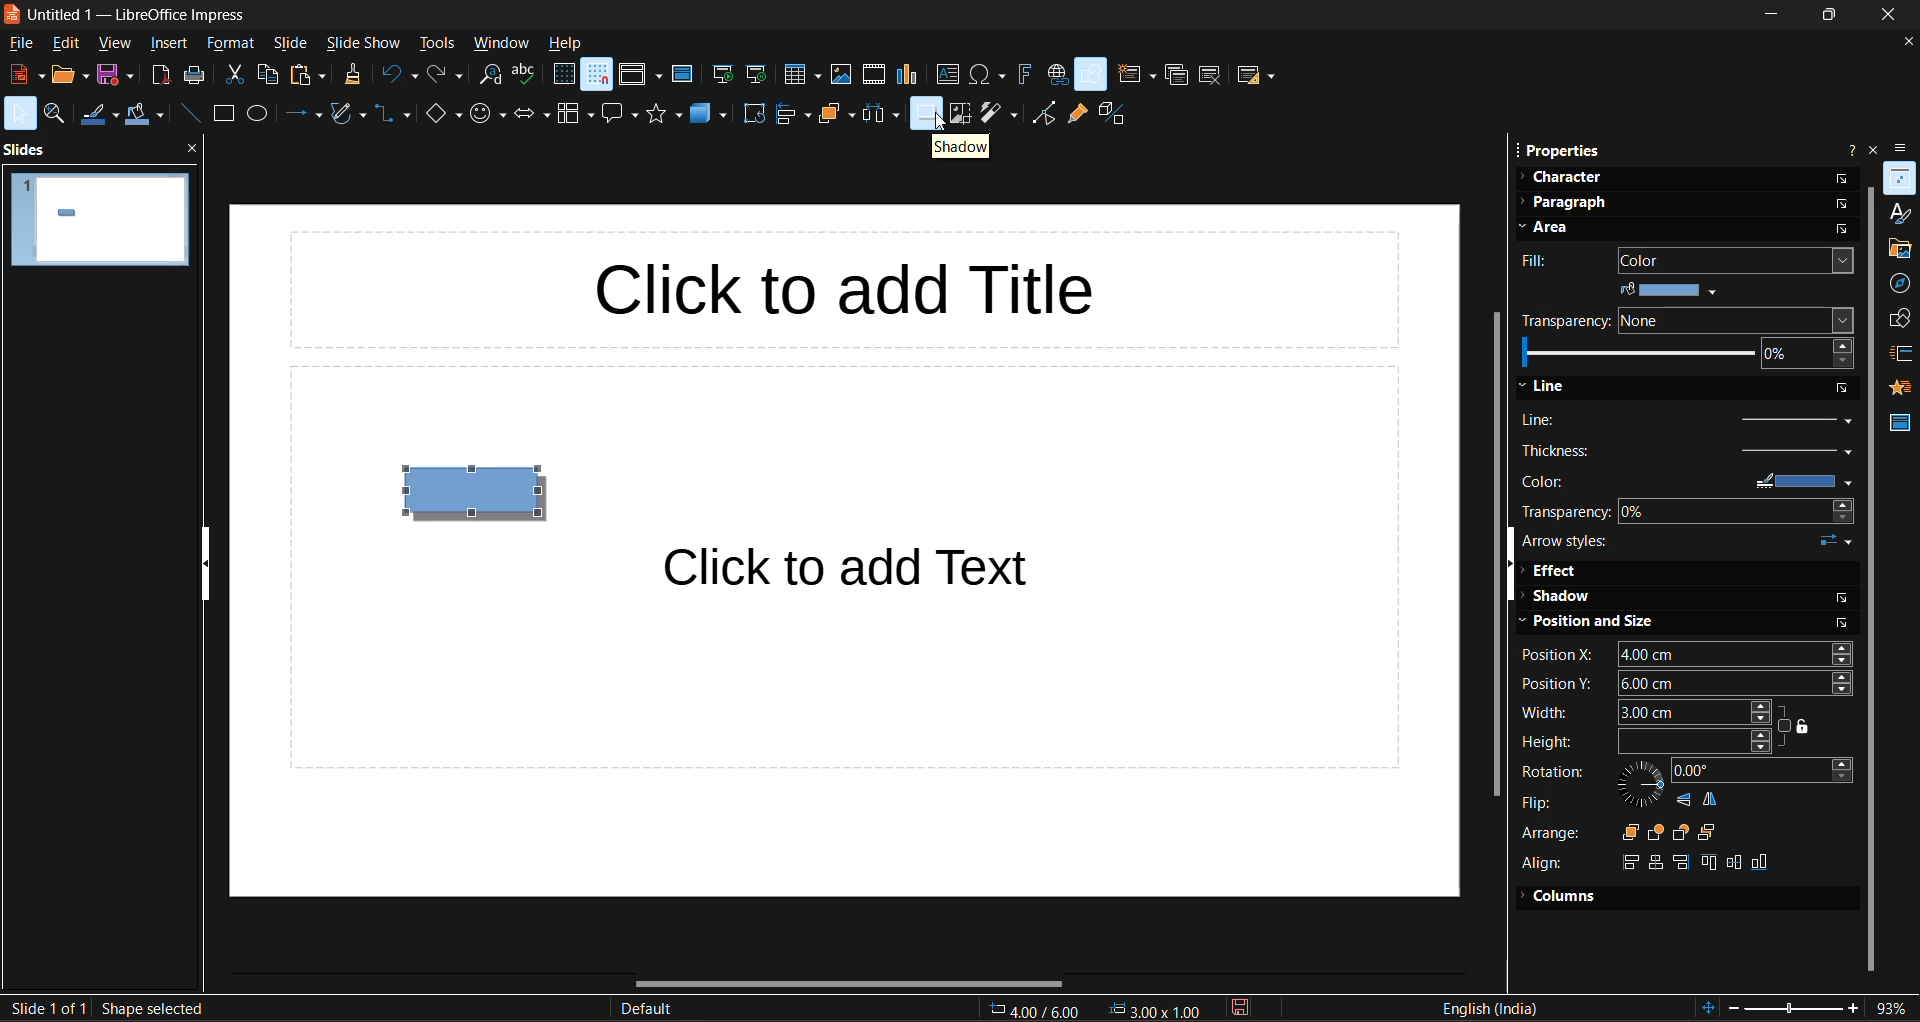 The width and height of the screenshot is (1920, 1022). Describe the element at coordinates (724, 76) in the screenshot. I see `start from first slide` at that location.